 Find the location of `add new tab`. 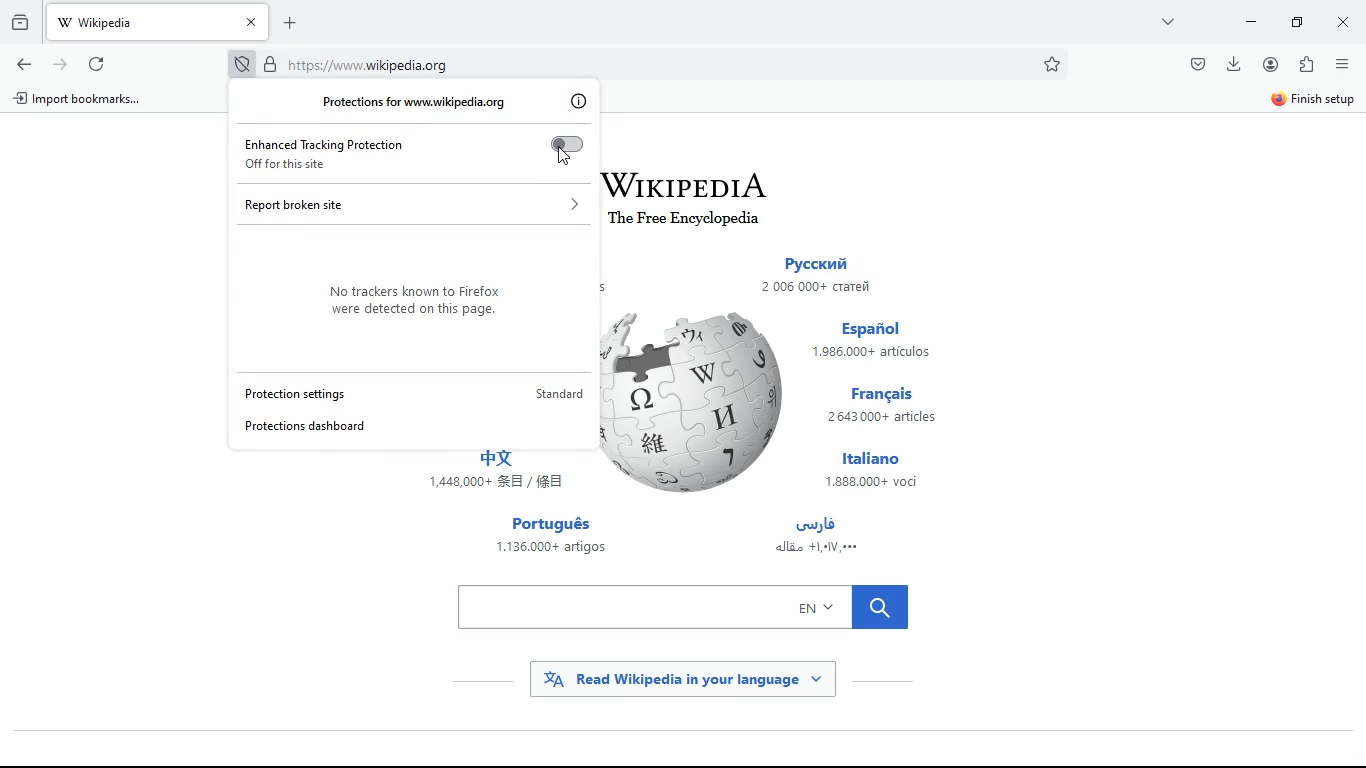

add new tab is located at coordinates (295, 23).